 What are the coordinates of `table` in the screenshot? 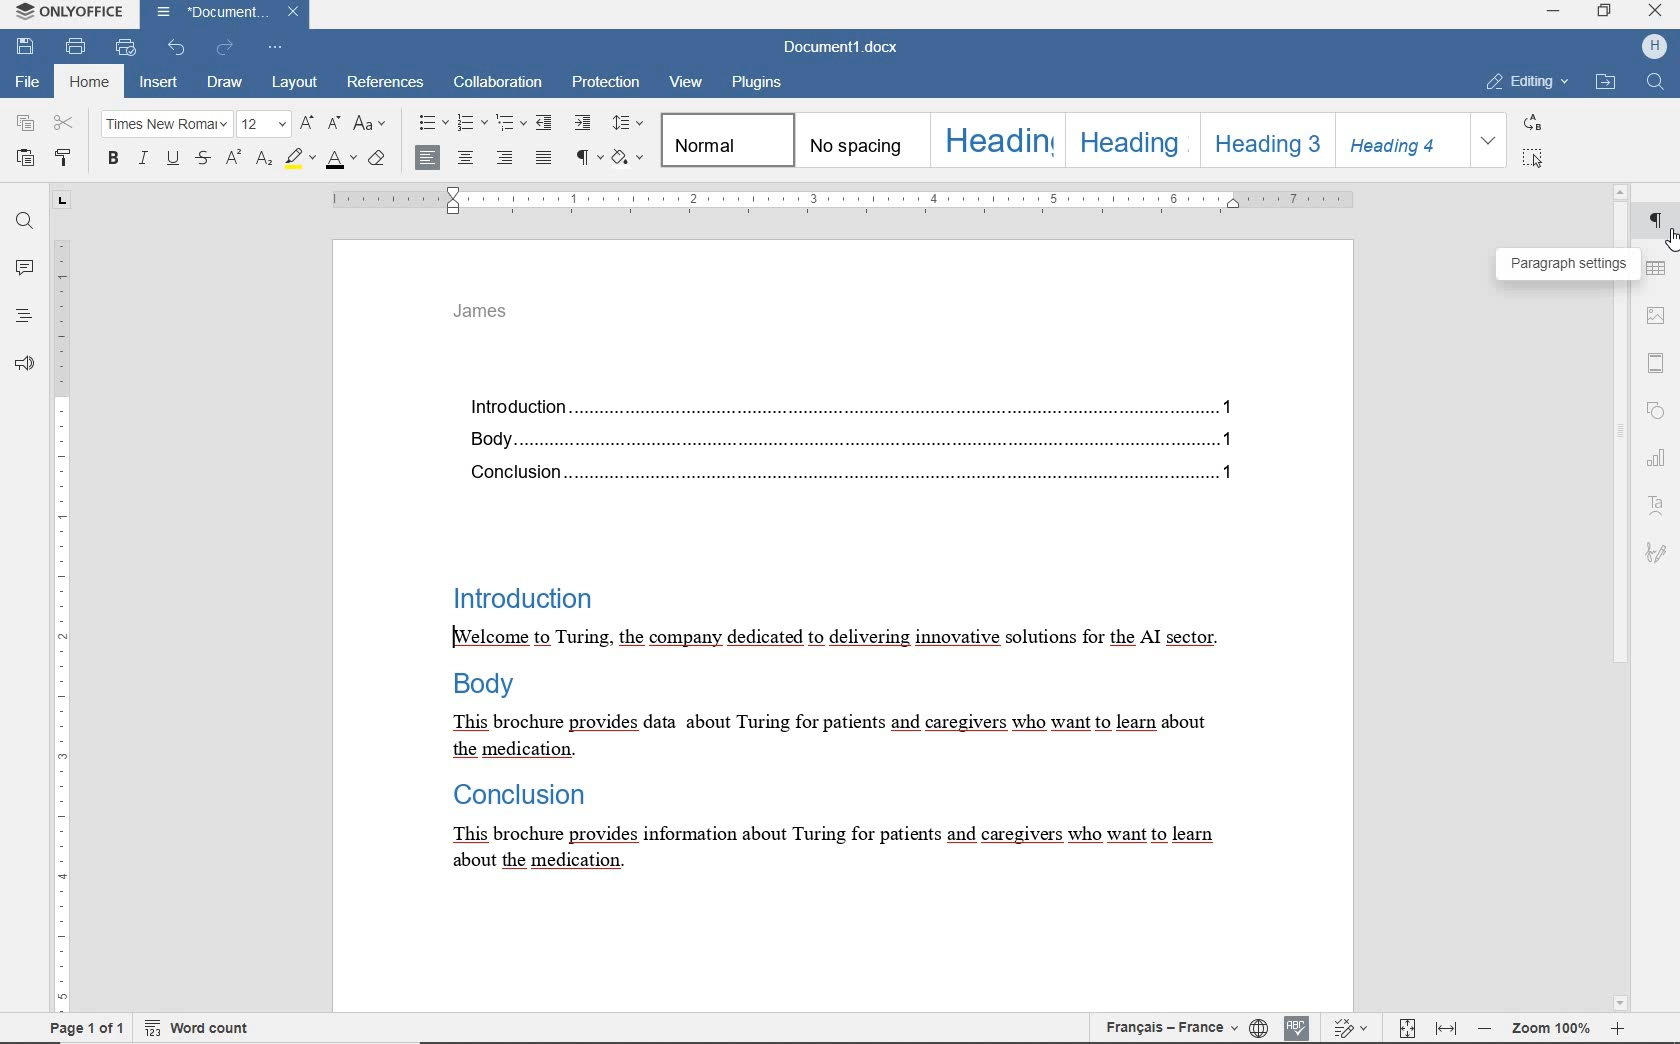 It's located at (1657, 268).